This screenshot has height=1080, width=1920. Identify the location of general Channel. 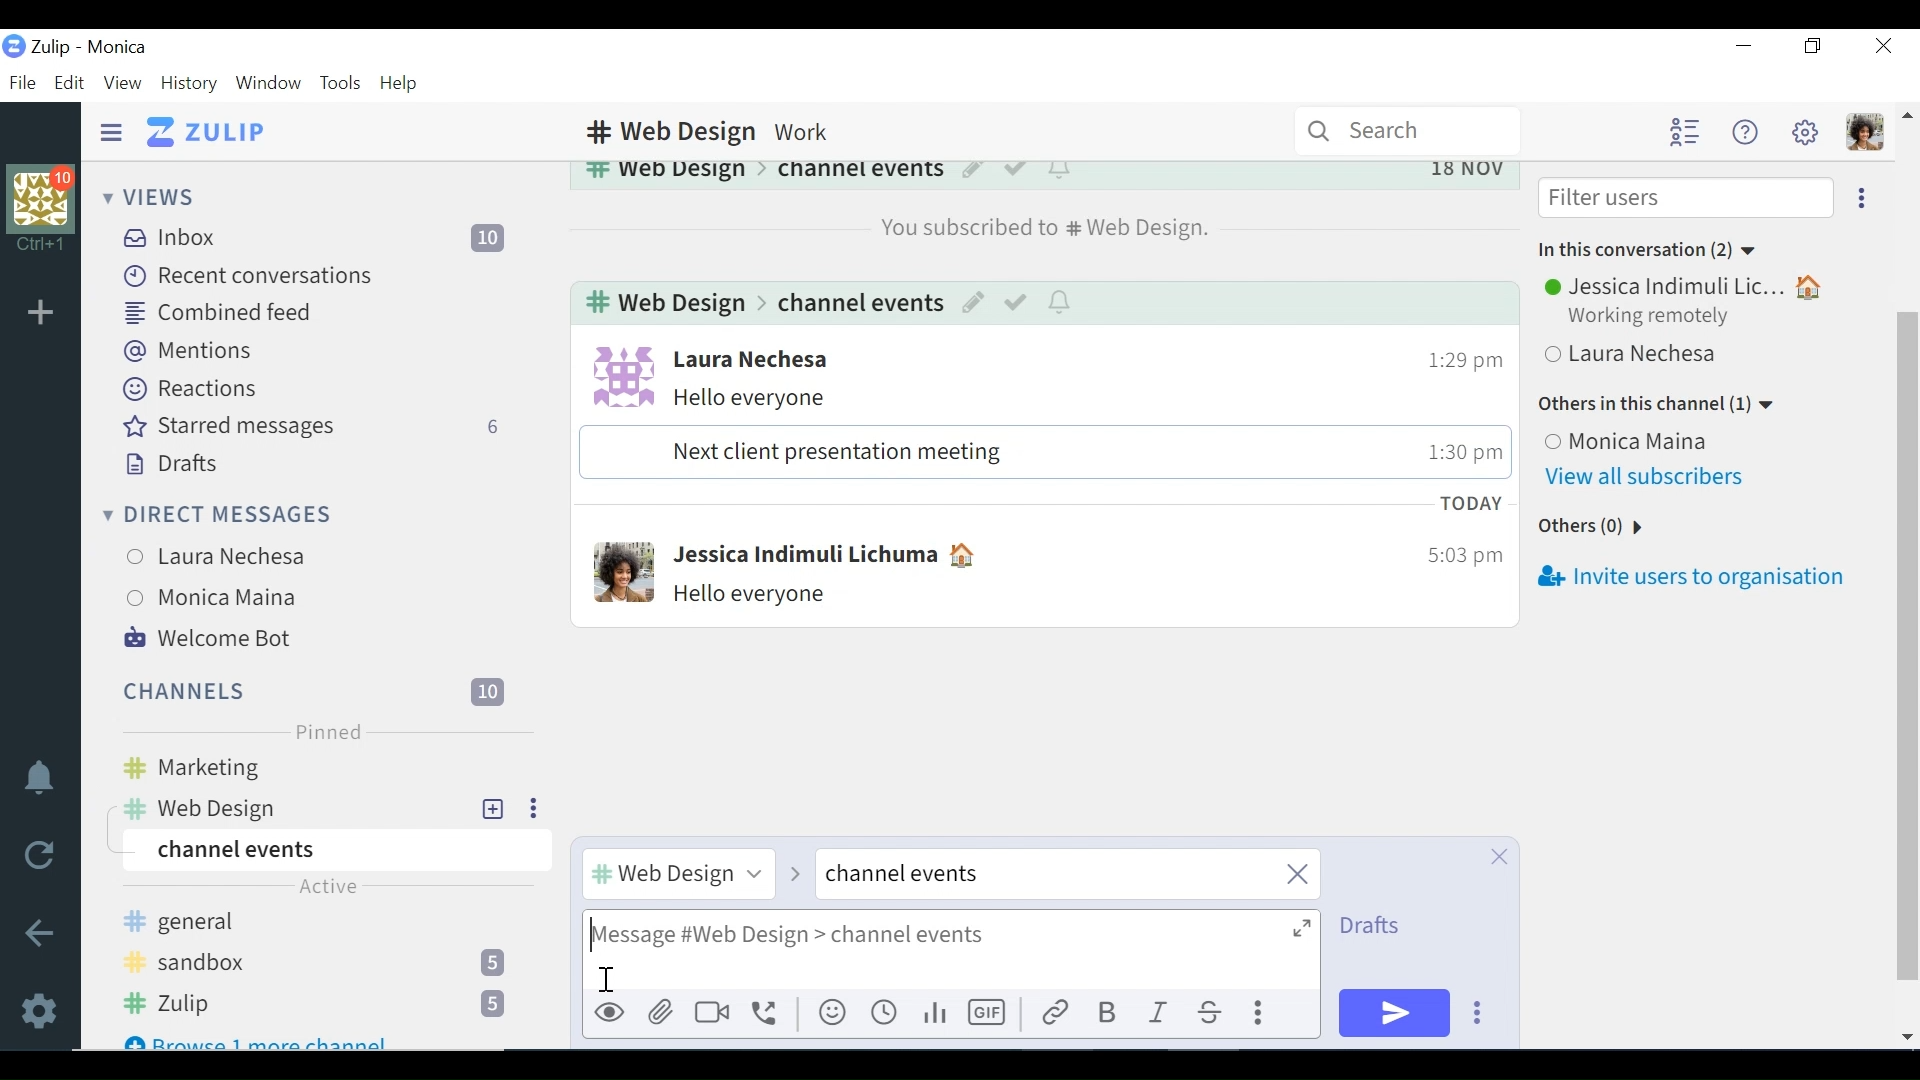
(321, 924).